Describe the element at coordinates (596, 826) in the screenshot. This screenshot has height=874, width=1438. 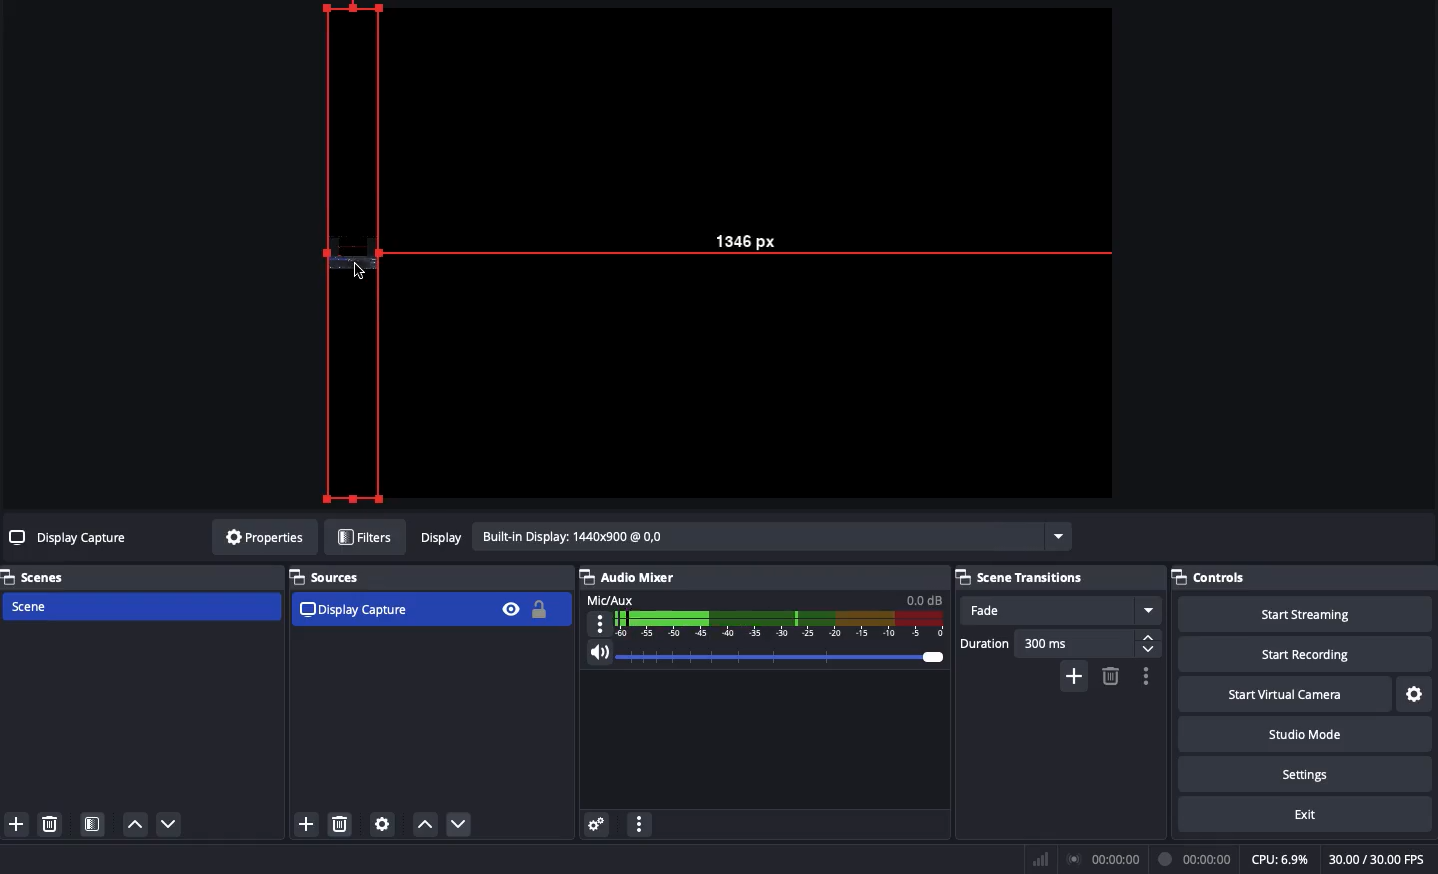
I see `Advanced audio properties` at that location.